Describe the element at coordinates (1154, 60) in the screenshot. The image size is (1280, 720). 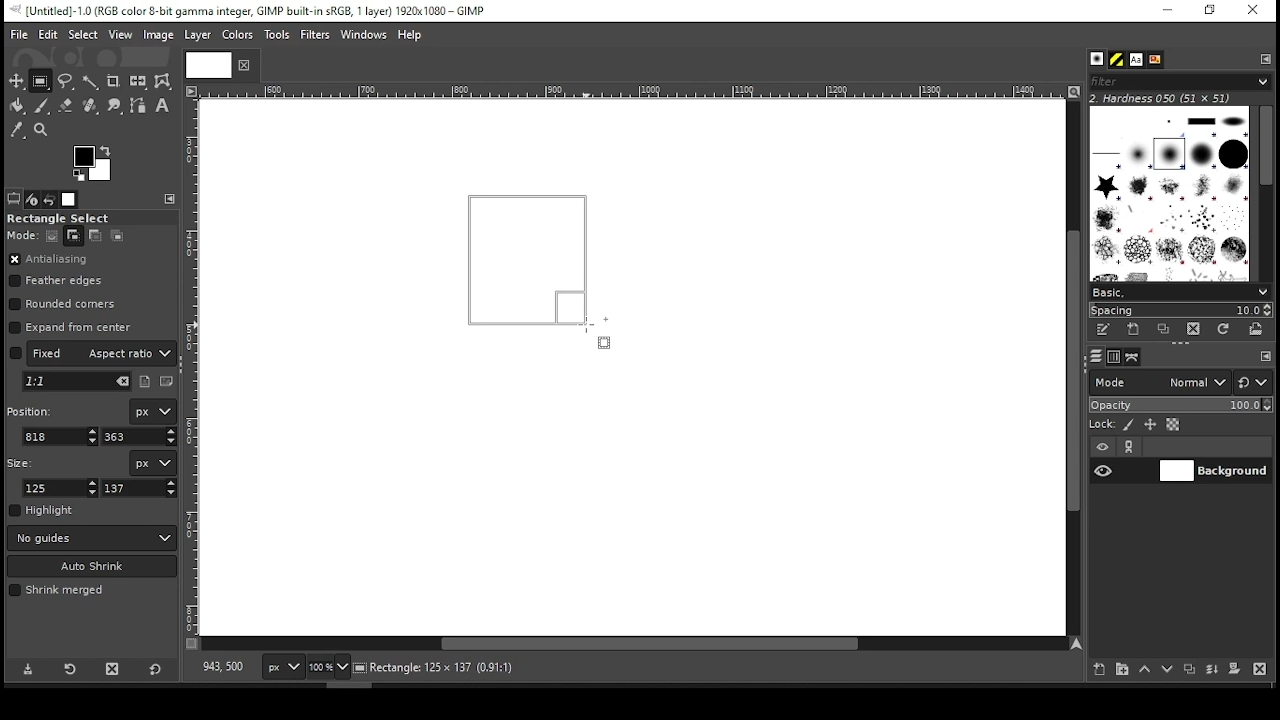
I see `document history` at that location.